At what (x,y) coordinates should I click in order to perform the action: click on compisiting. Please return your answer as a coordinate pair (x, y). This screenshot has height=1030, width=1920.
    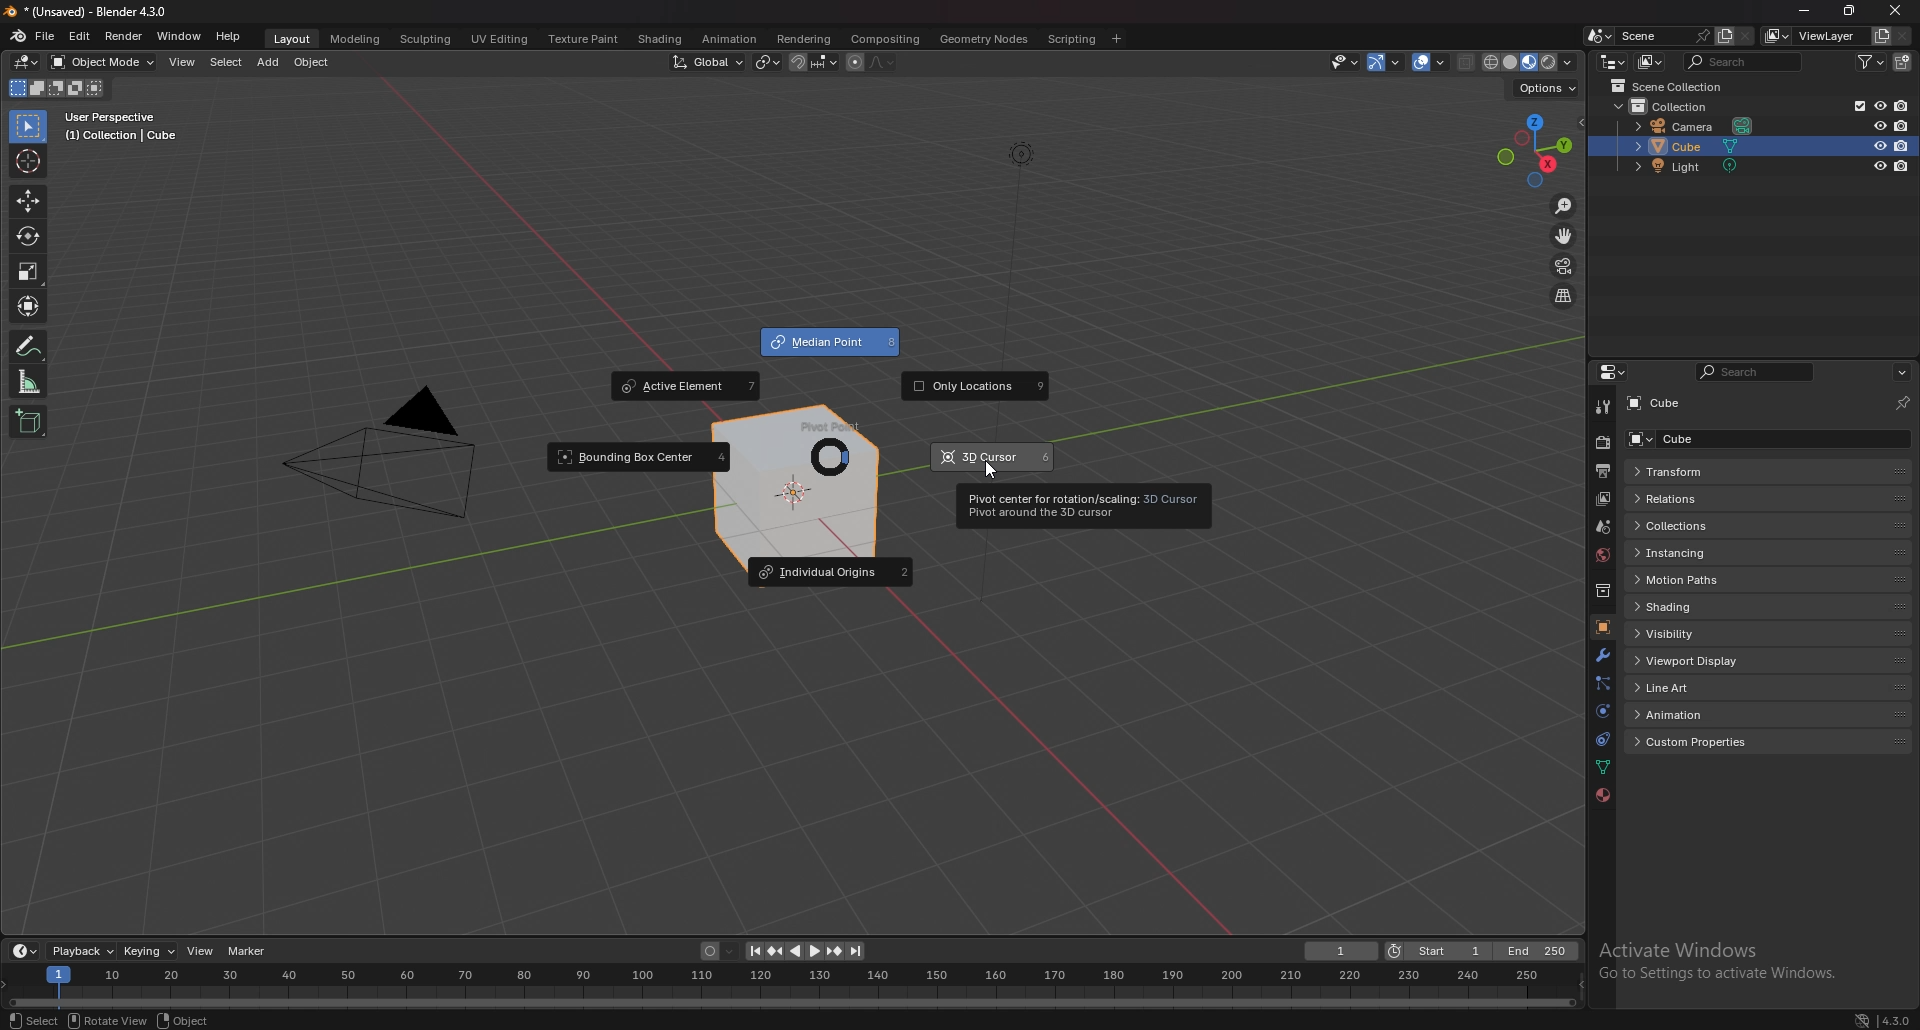
    Looking at the image, I should click on (885, 39).